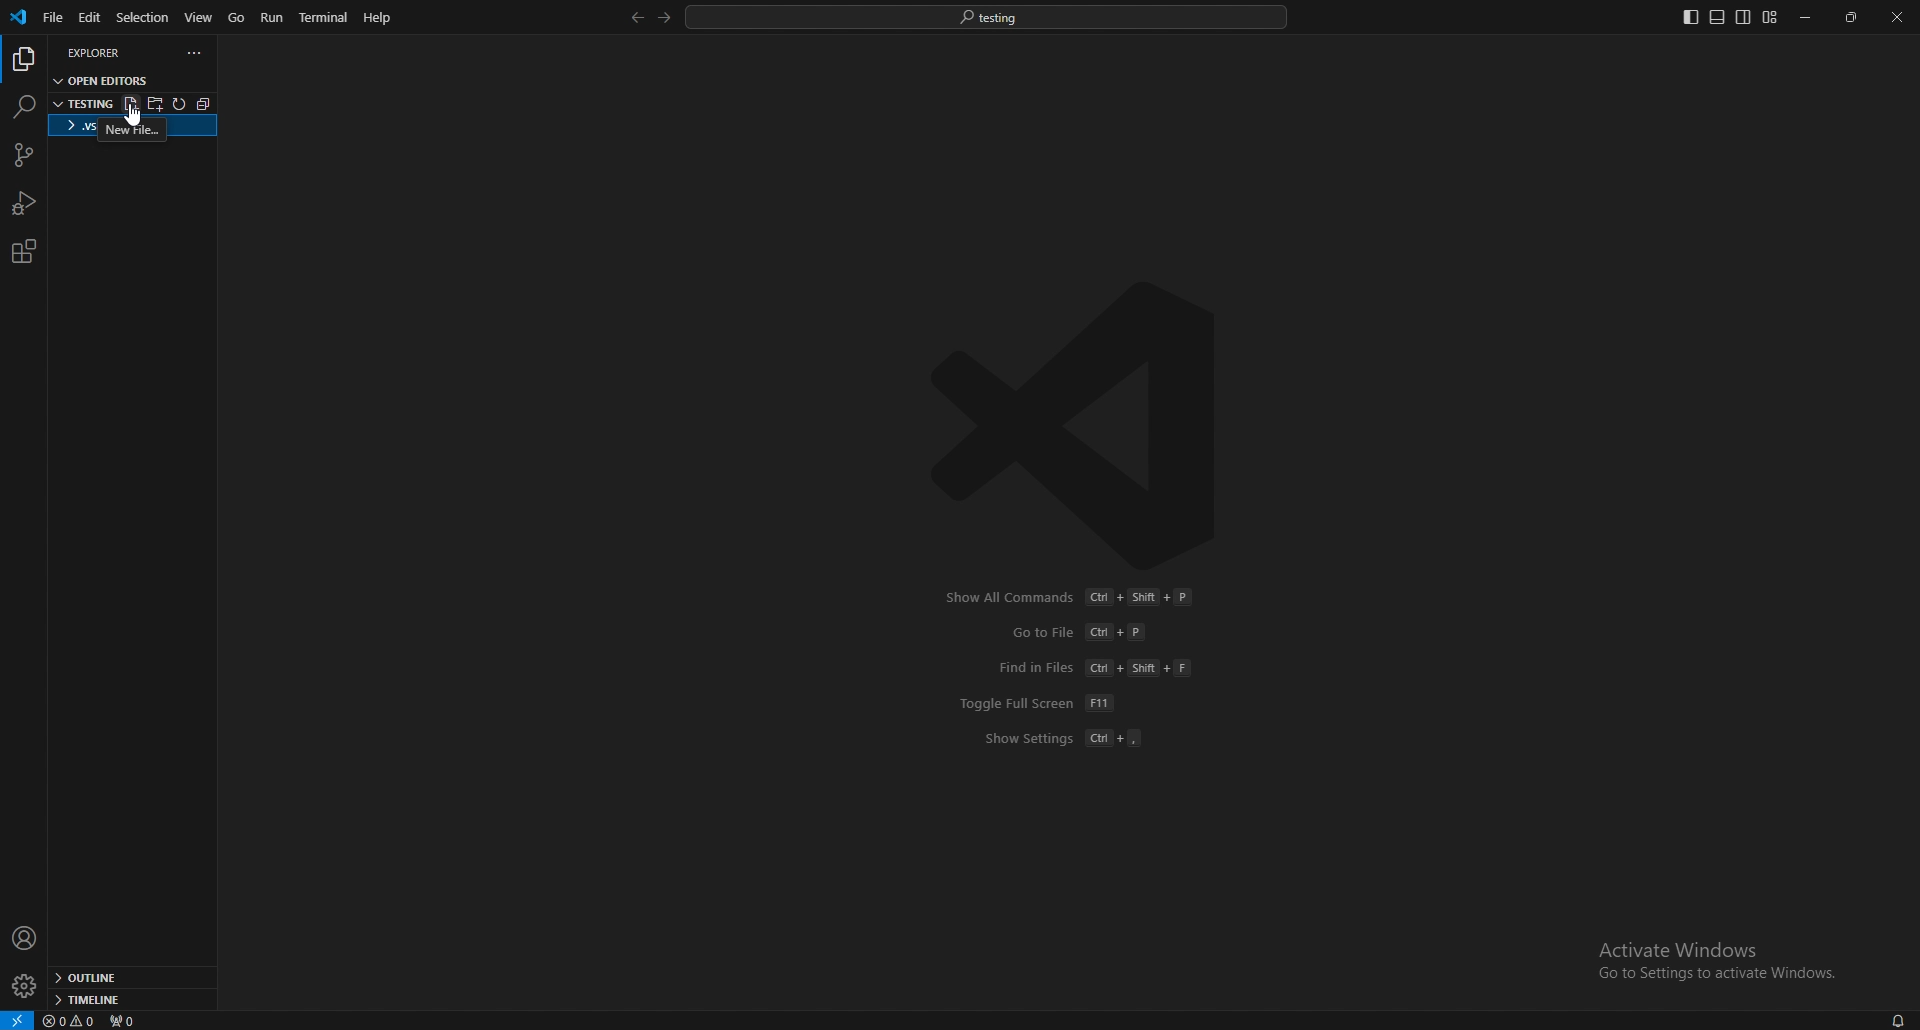 This screenshot has height=1030, width=1920. I want to click on resize, so click(1853, 18).